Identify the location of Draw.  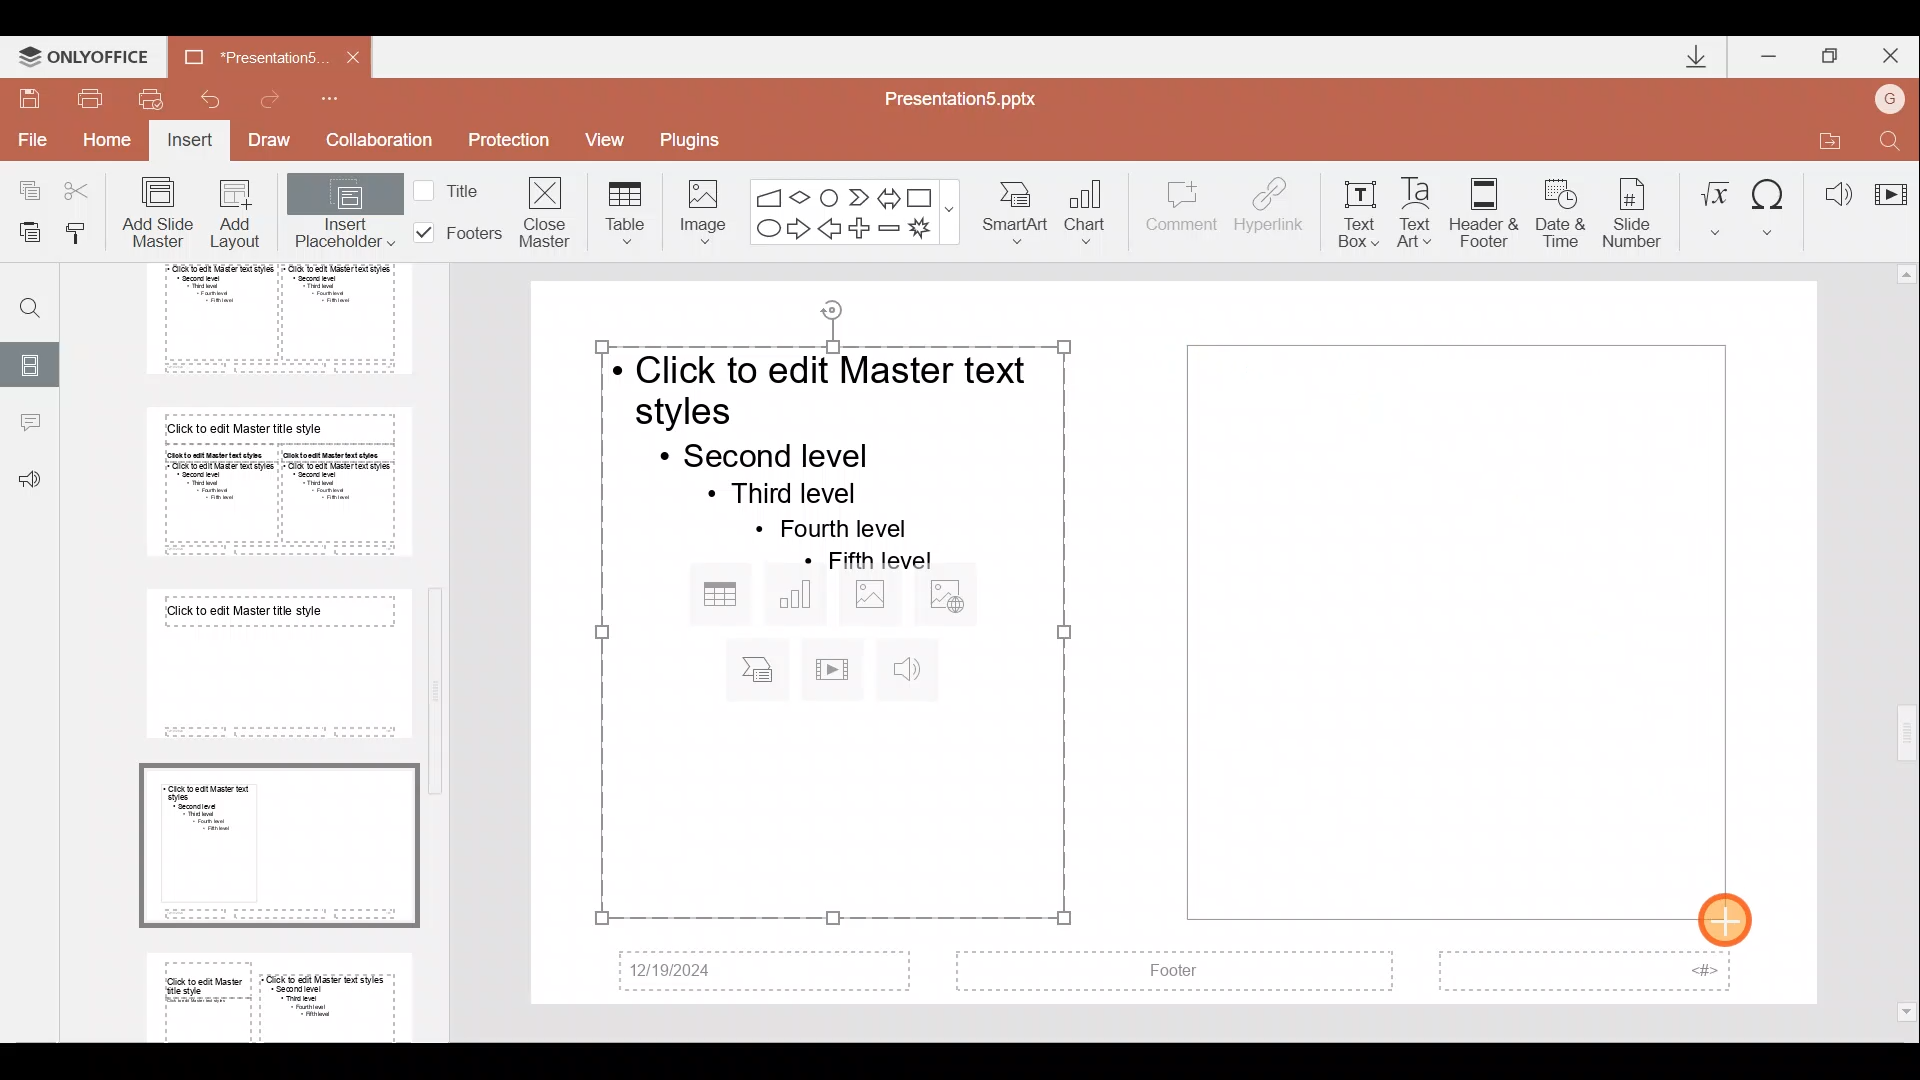
(276, 142).